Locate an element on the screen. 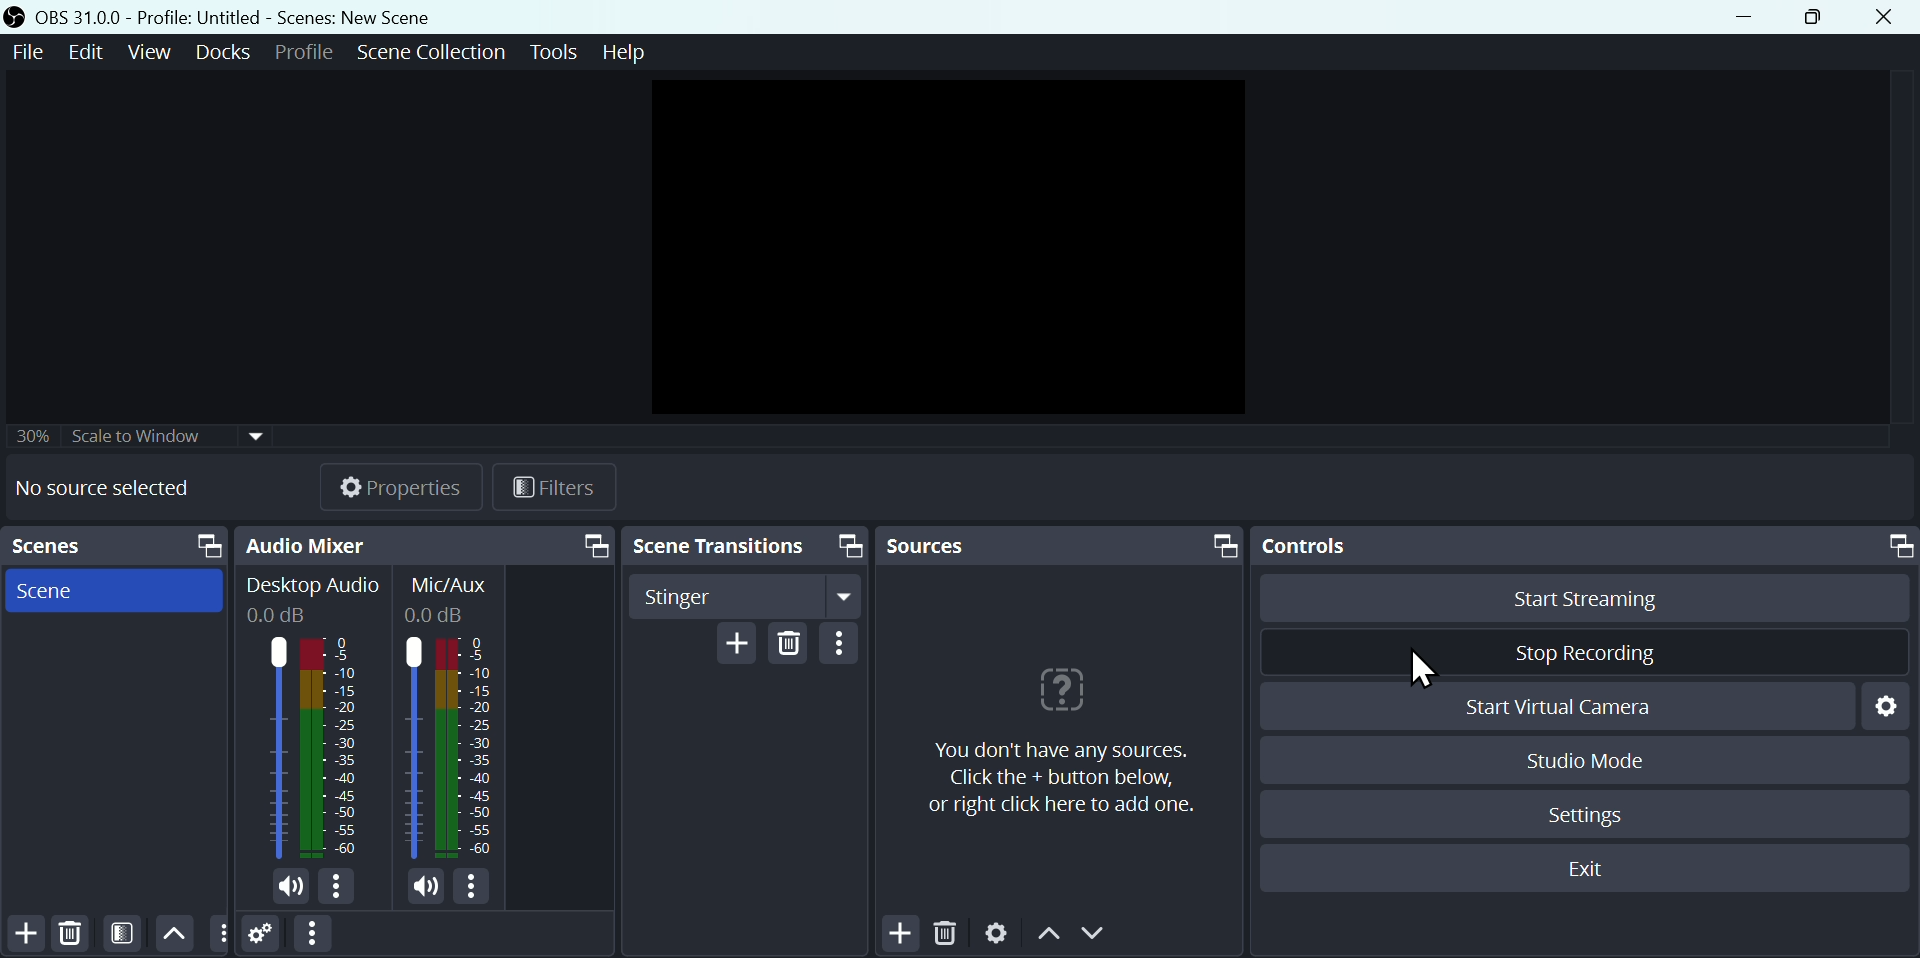 This screenshot has width=1920, height=958. up is located at coordinates (173, 933).